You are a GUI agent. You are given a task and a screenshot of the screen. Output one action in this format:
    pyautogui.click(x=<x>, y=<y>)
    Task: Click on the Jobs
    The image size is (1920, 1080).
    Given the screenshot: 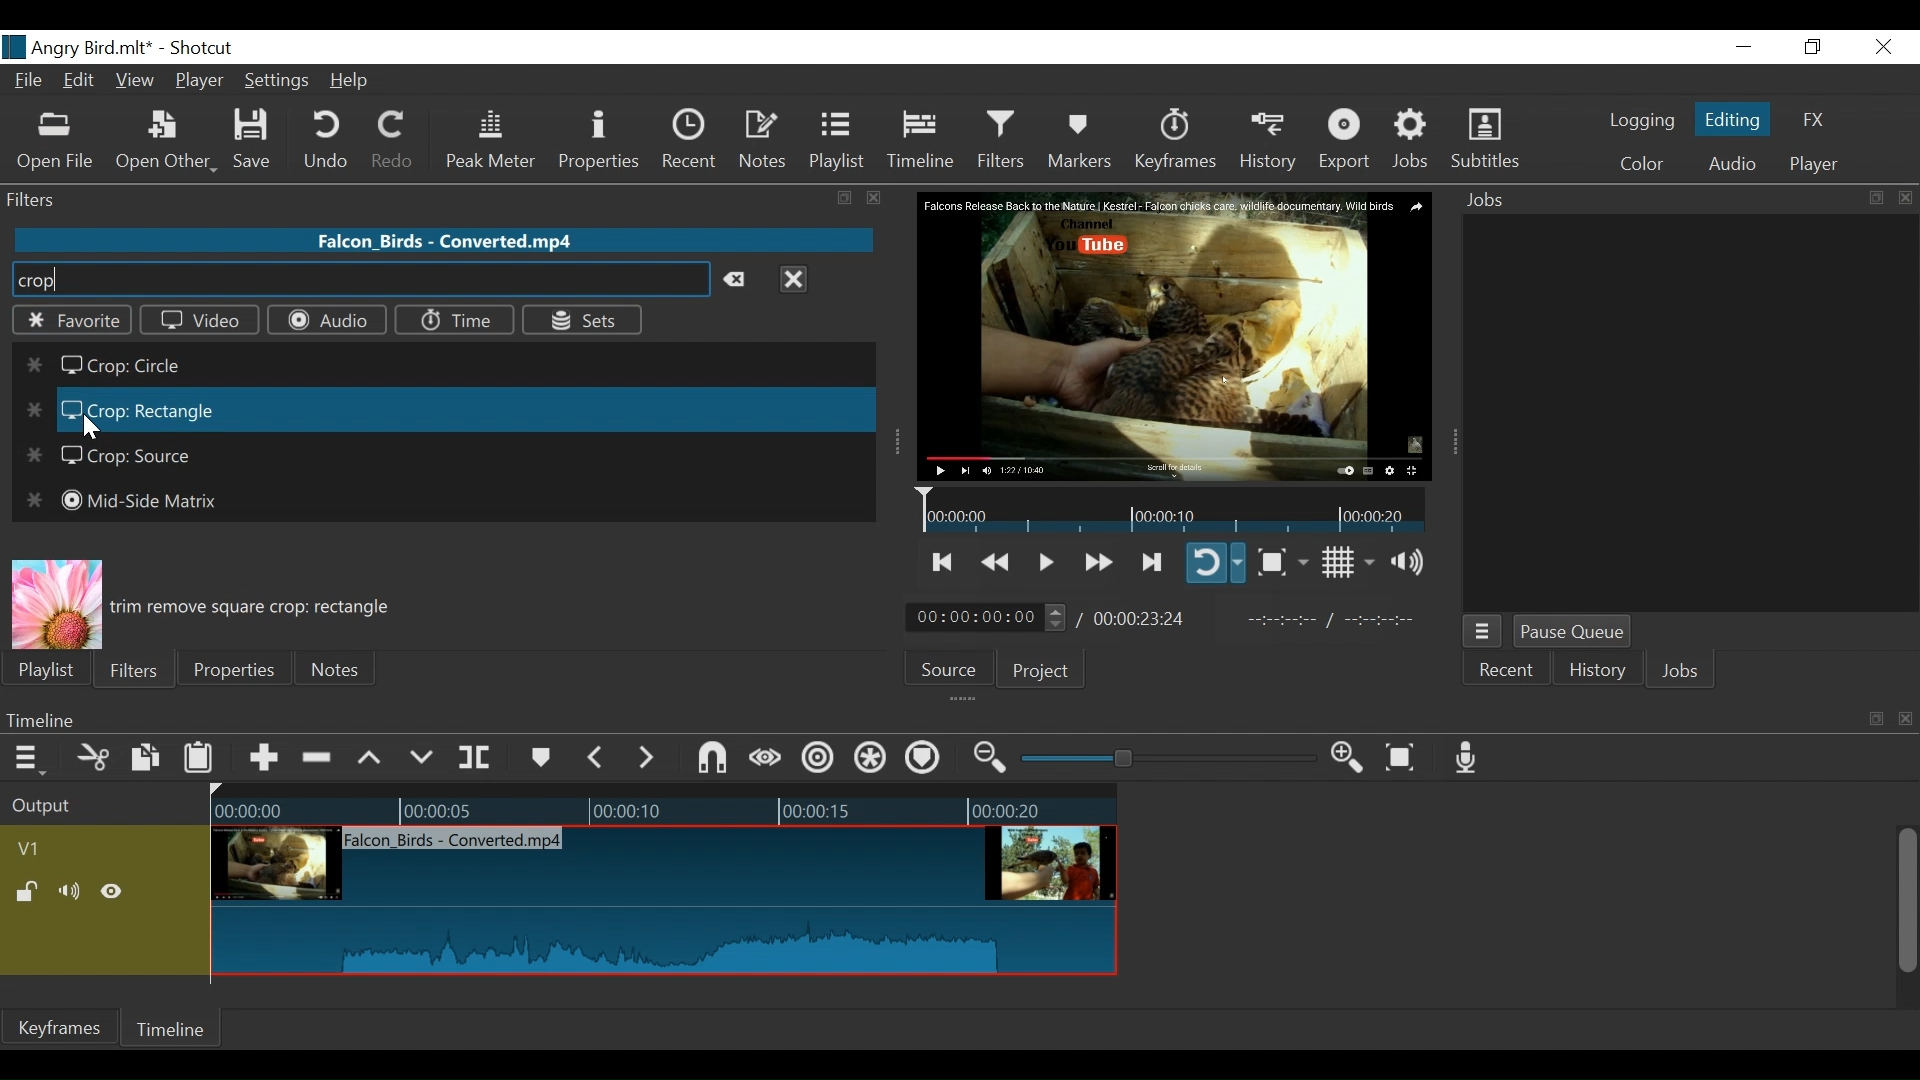 What is the action you would take?
    pyautogui.click(x=1492, y=201)
    